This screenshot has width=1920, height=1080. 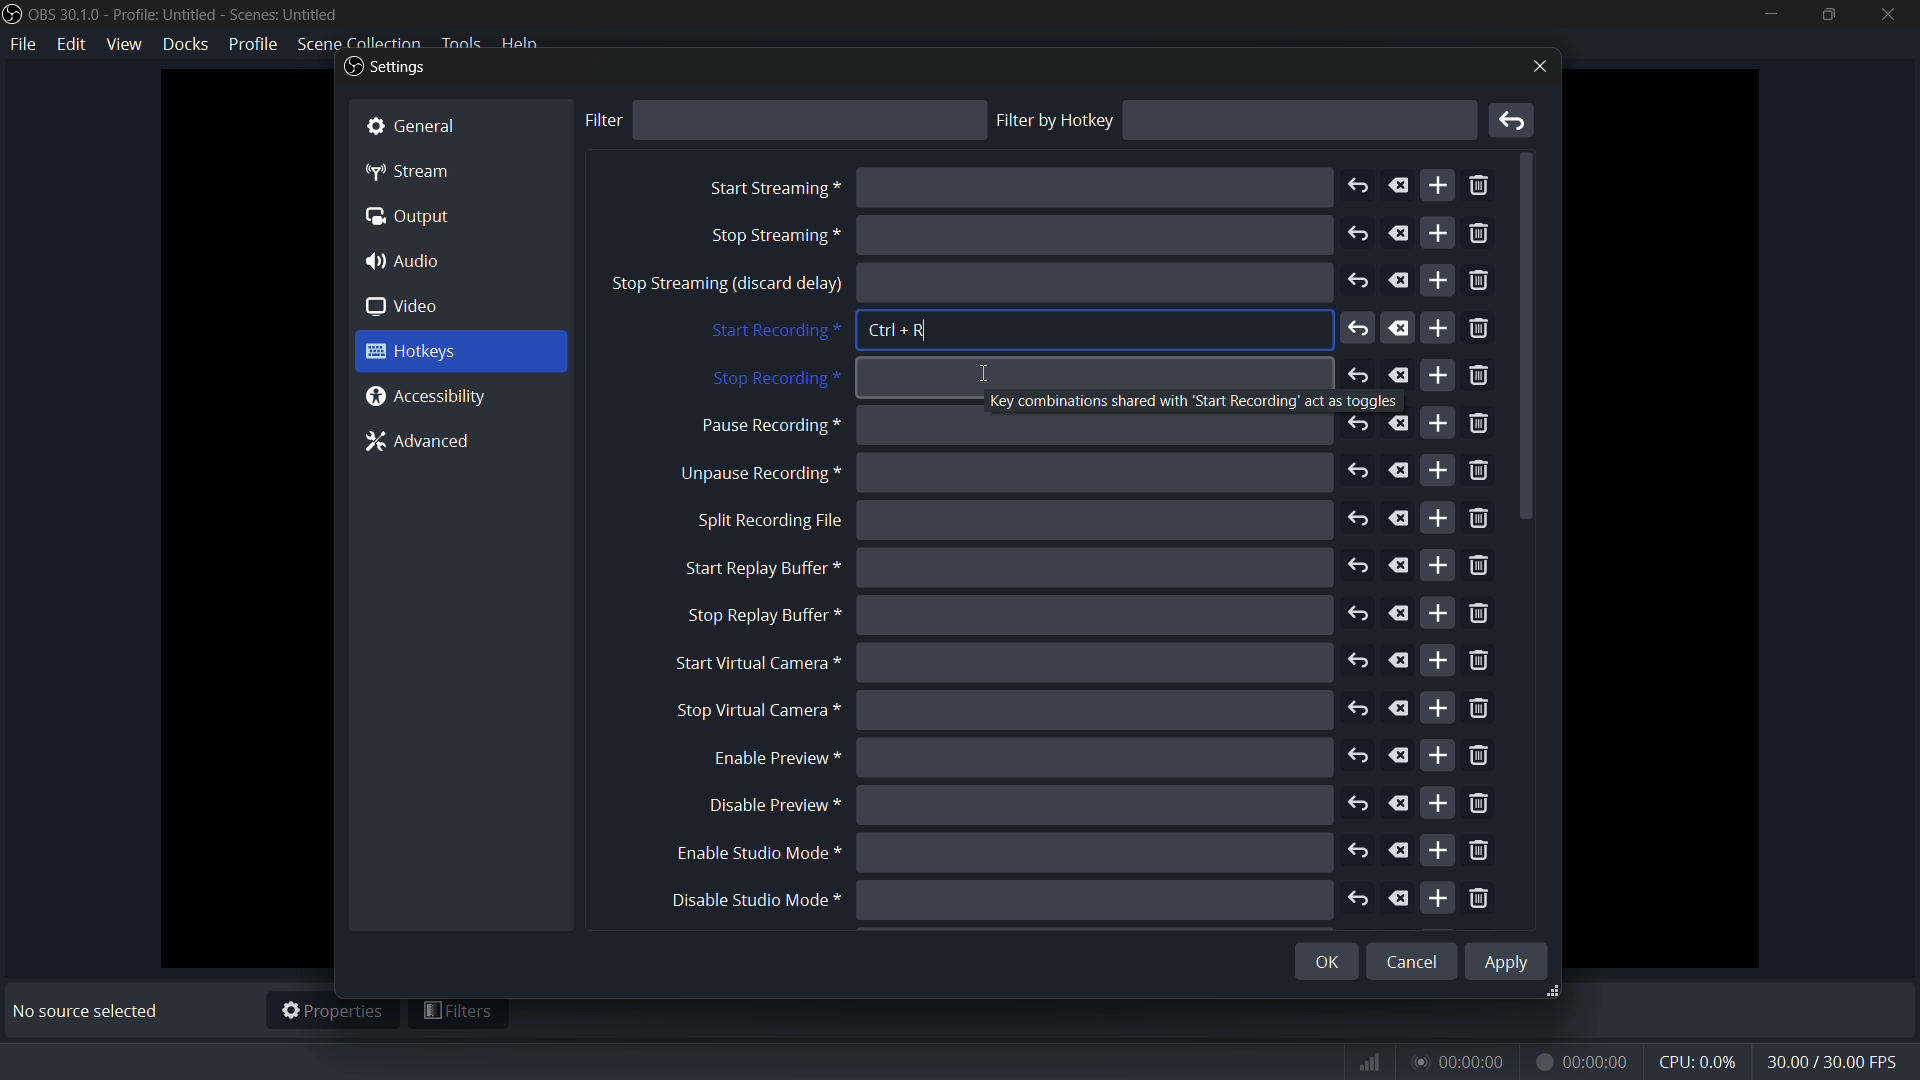 What do you see at coordinates (421, 170) in the screenshot?
I see `“4p Stream` at bounding box center [421, 170].